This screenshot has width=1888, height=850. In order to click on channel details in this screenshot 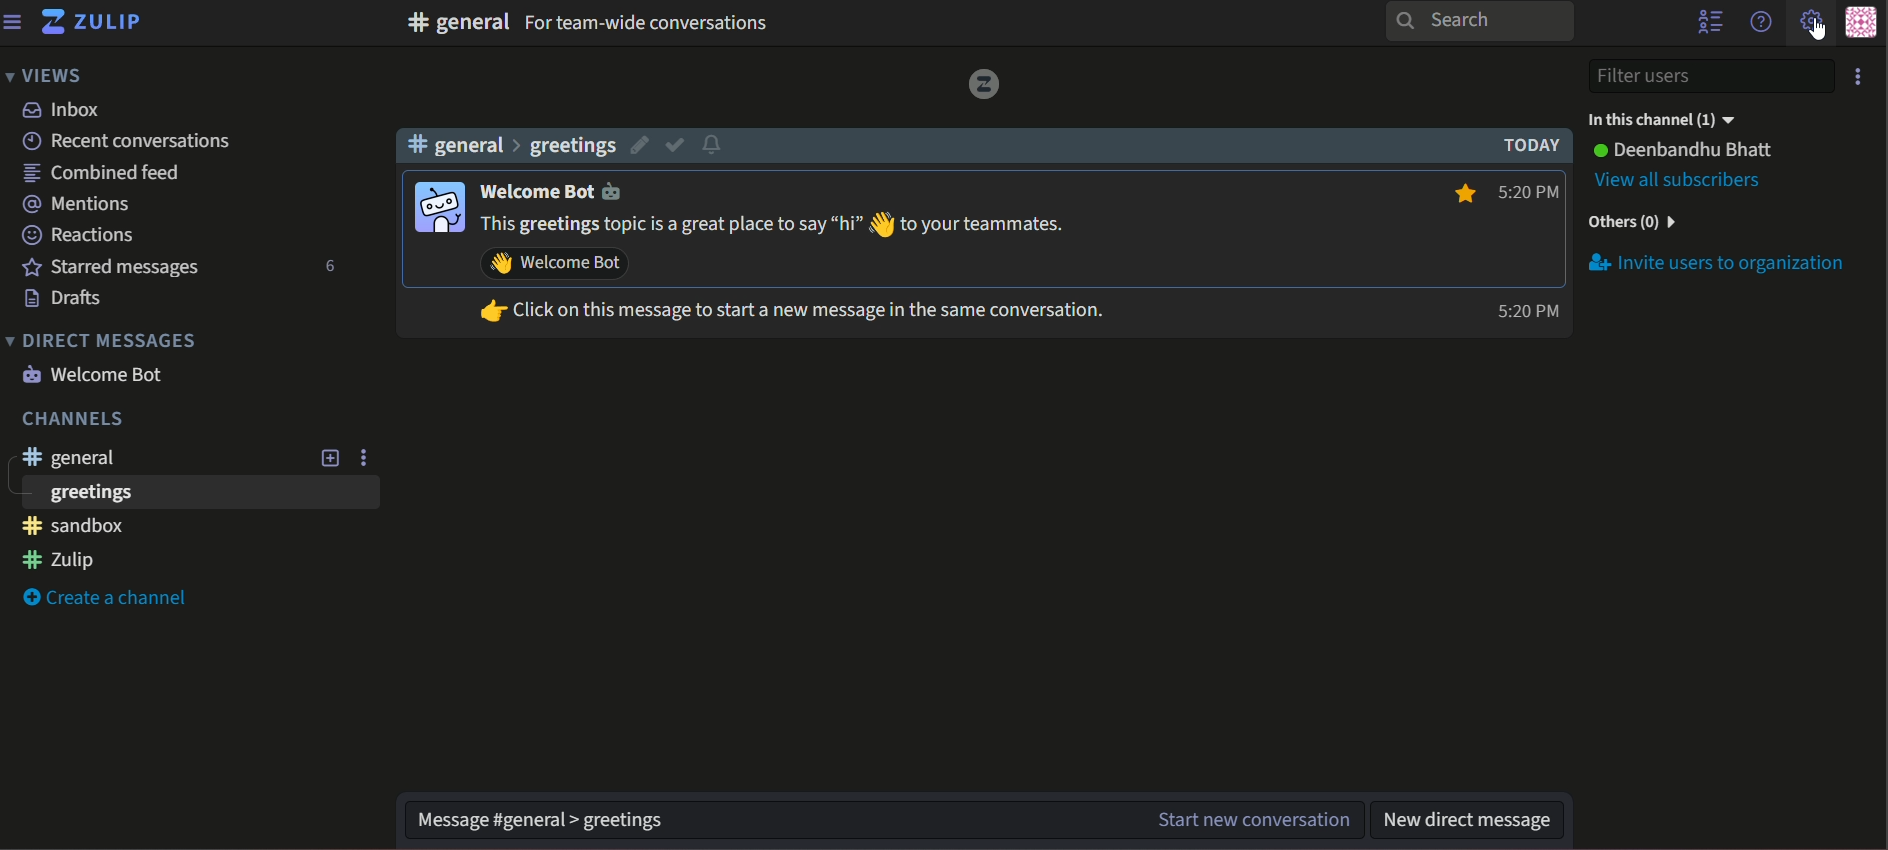, I will do `click(1666, 118)`.